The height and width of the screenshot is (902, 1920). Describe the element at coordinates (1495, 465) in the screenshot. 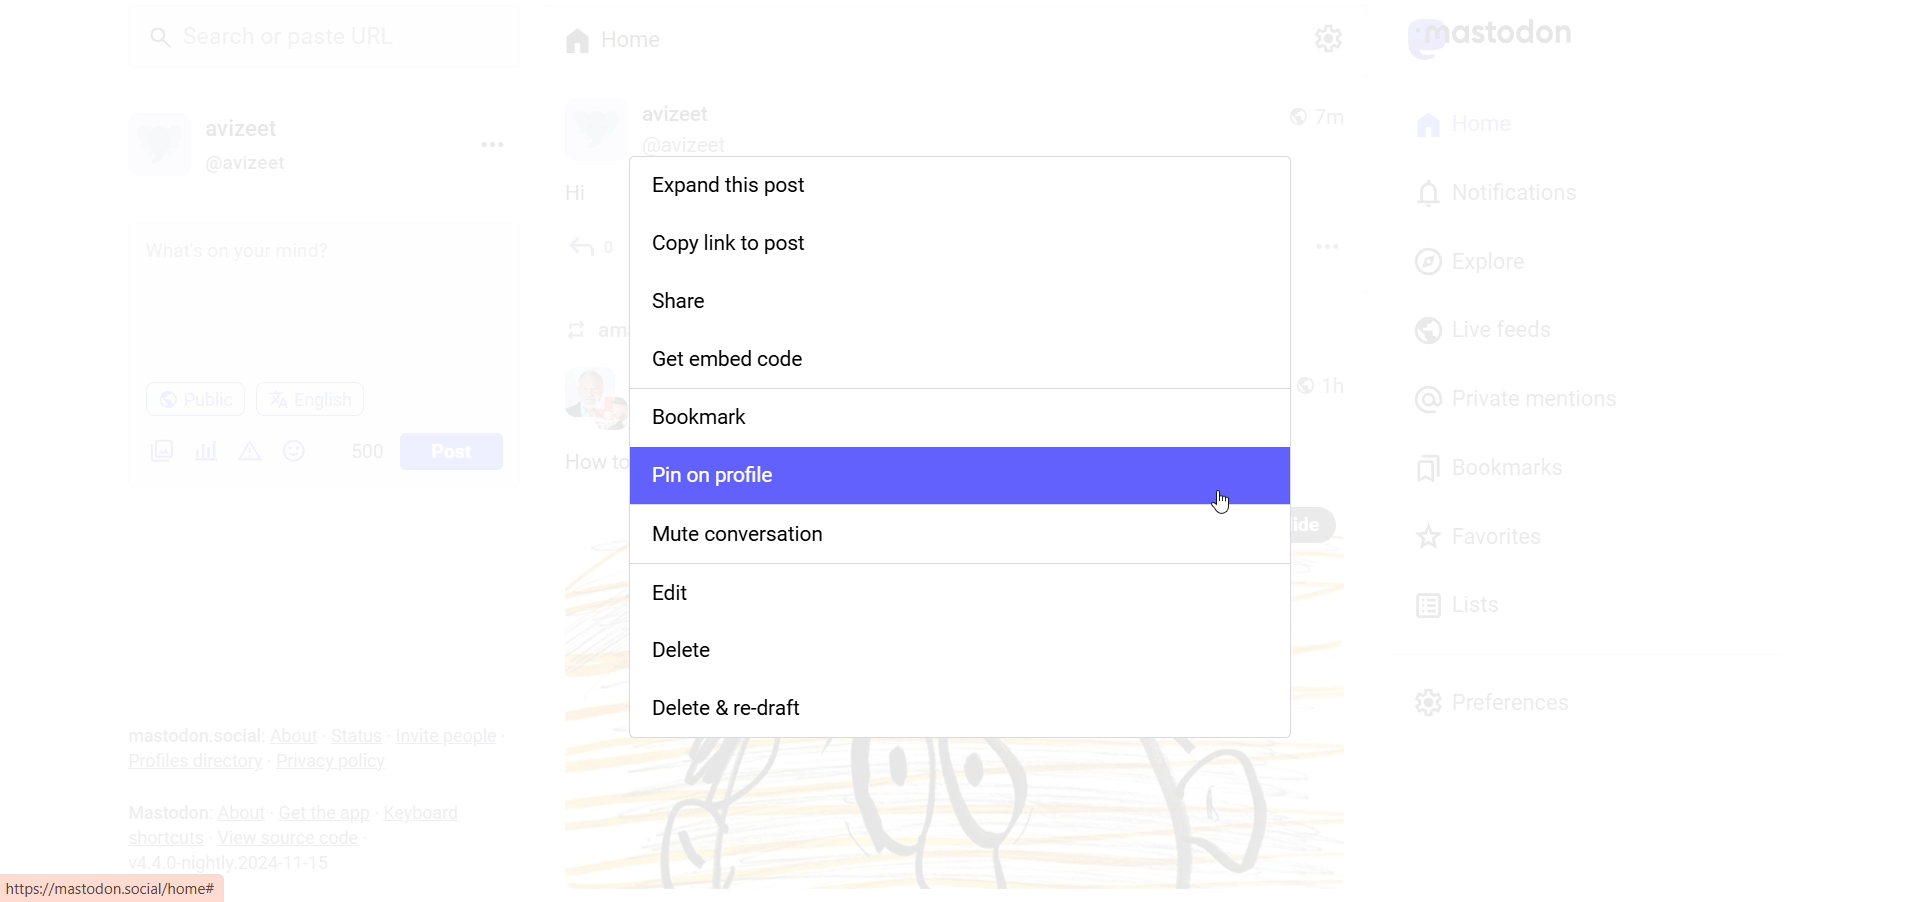

I see `Bookmarks` at that location.